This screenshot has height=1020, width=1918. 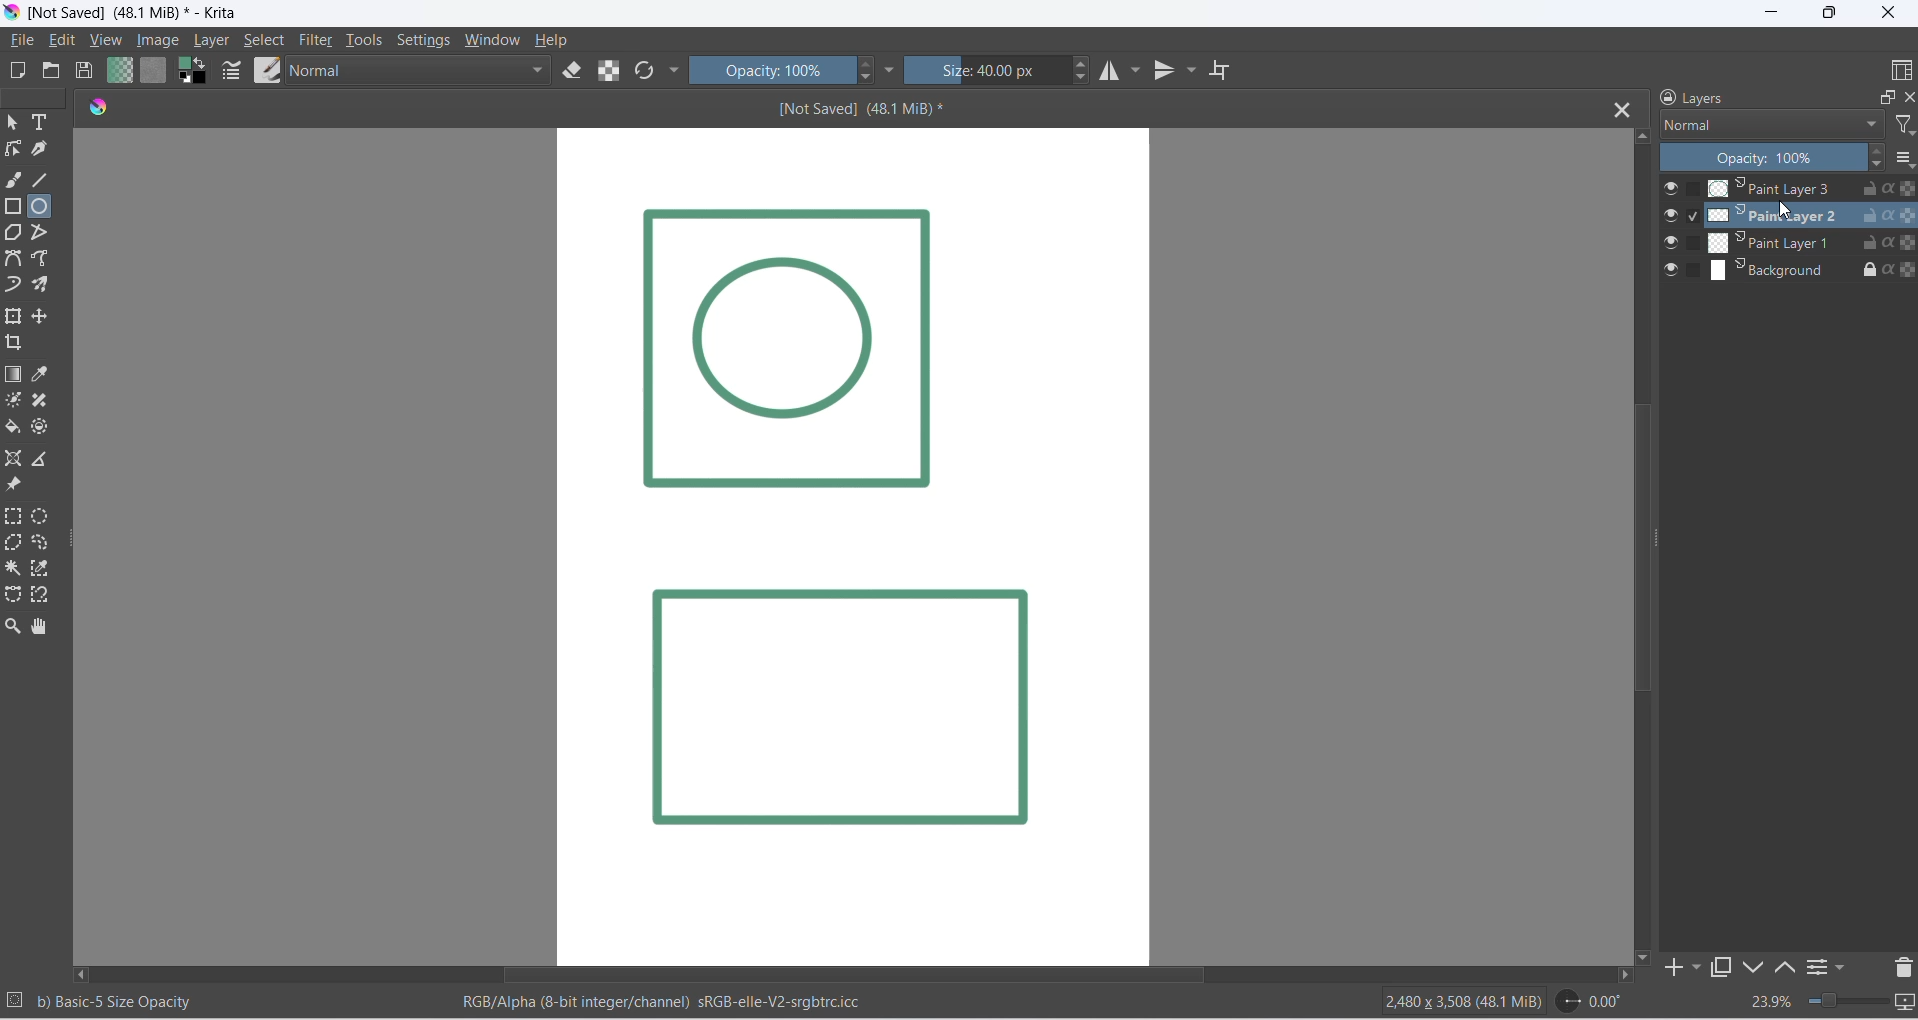 I want to click on visibilty, so click(x=1670, y=217).